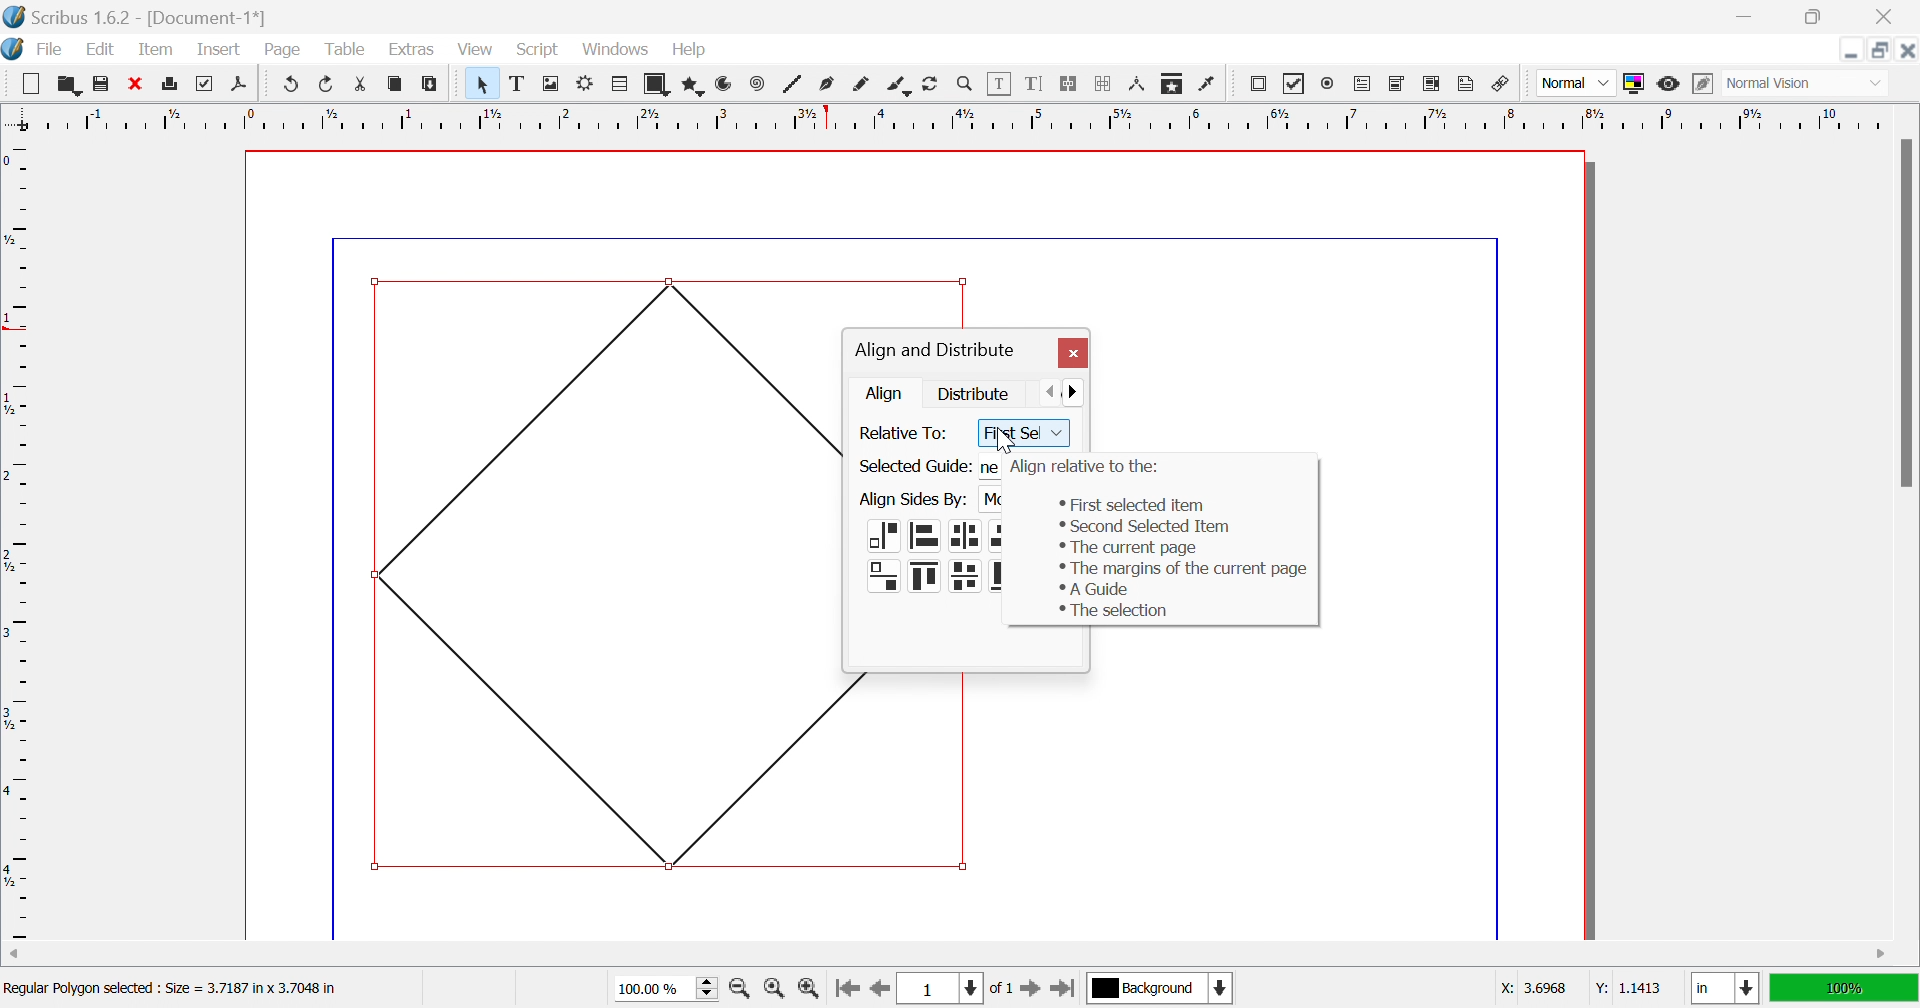 The image size is (1920, 1008). Describe the element at coordinates (1033, 83) in the screenshot. I see `Edit text with story editor` at that location.